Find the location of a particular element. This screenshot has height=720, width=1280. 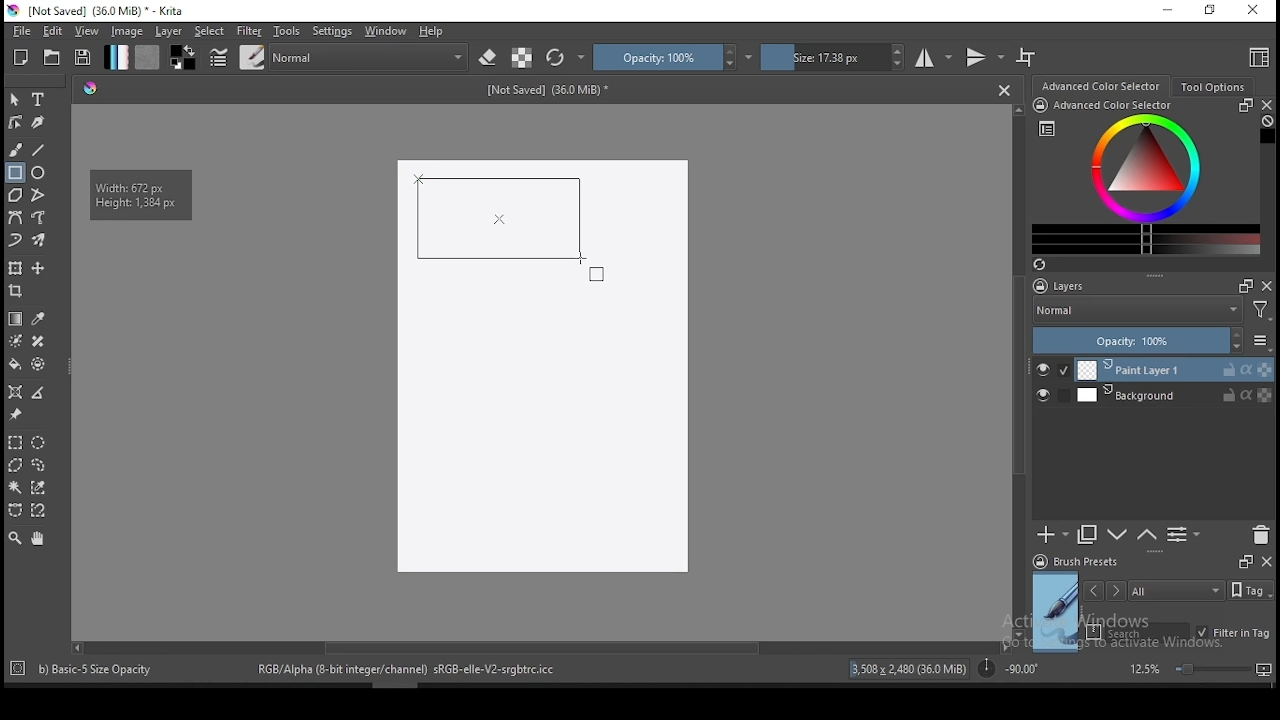

duplicate layer is located at coordinates (1088, 534).